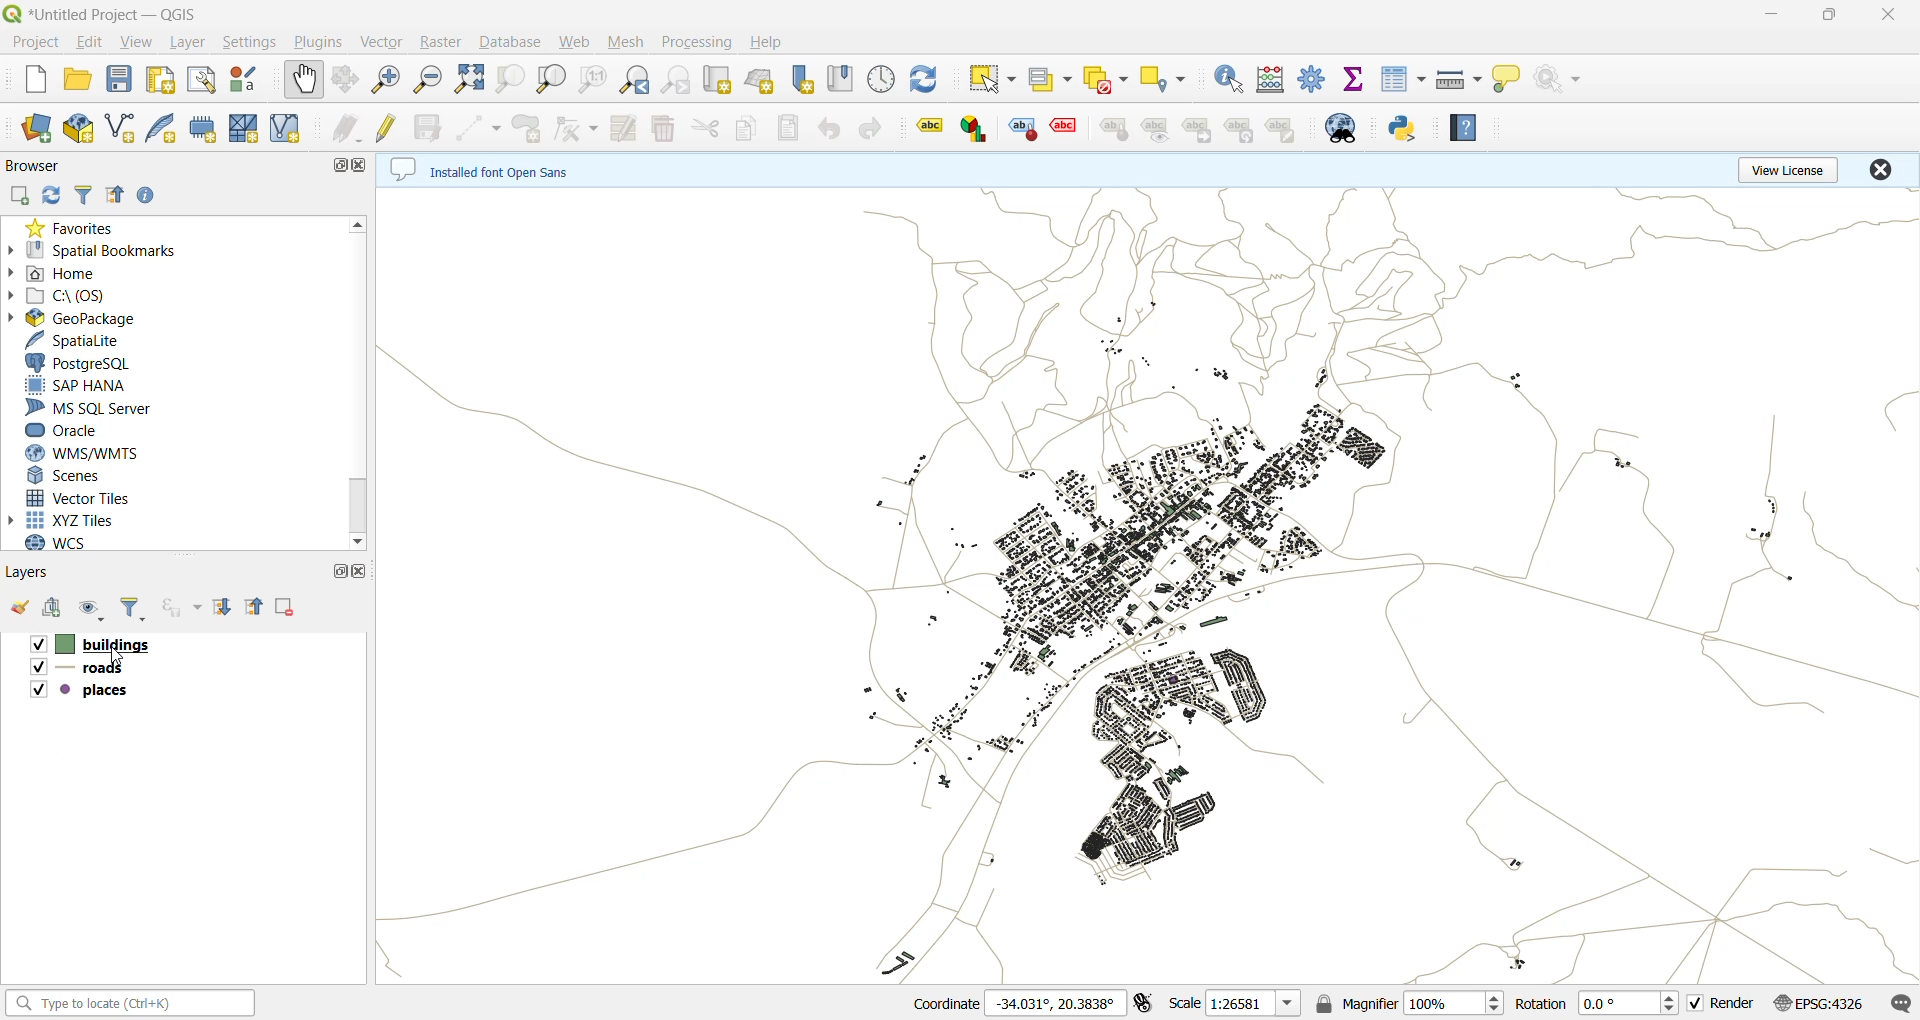  Describe the element at coordinates (87, 194) in the screenshot. I see `filter` at that location.